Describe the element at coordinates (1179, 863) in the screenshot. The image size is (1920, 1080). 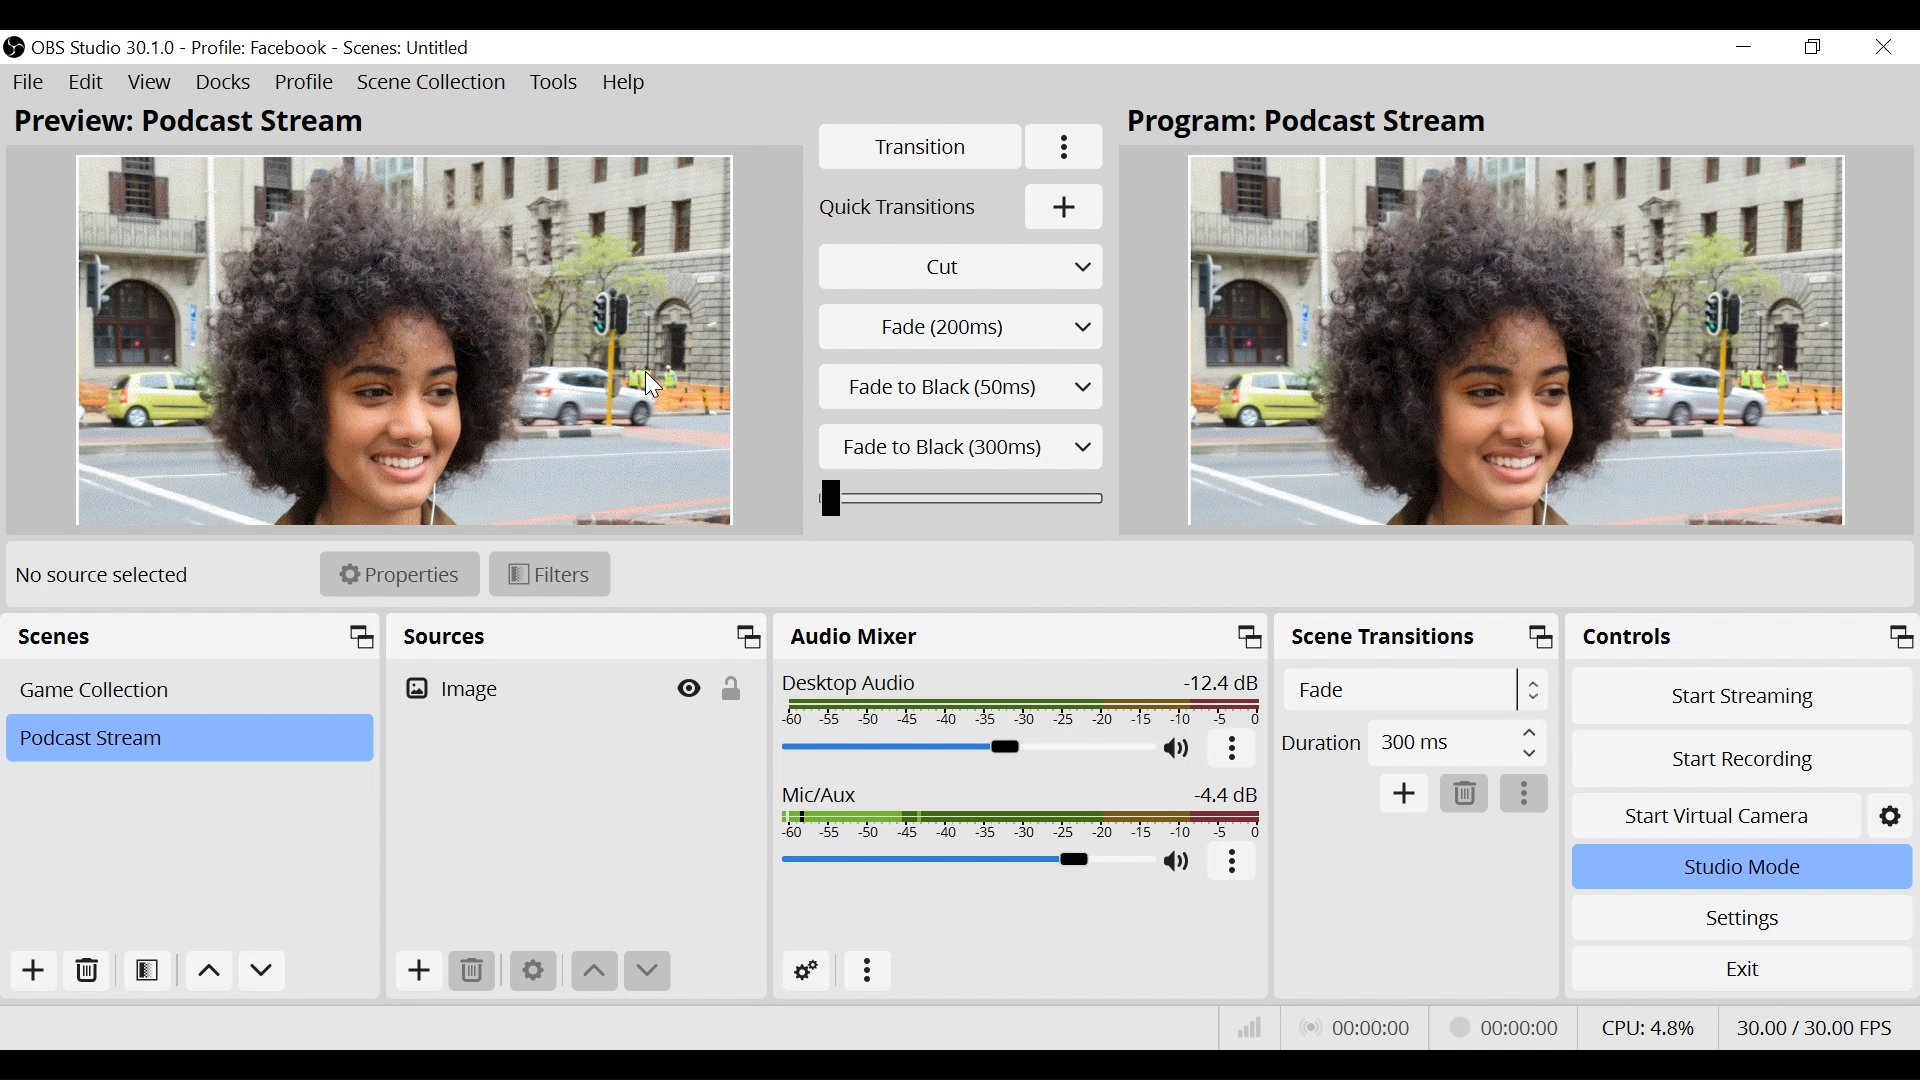
I see `(un)mute` at that location.